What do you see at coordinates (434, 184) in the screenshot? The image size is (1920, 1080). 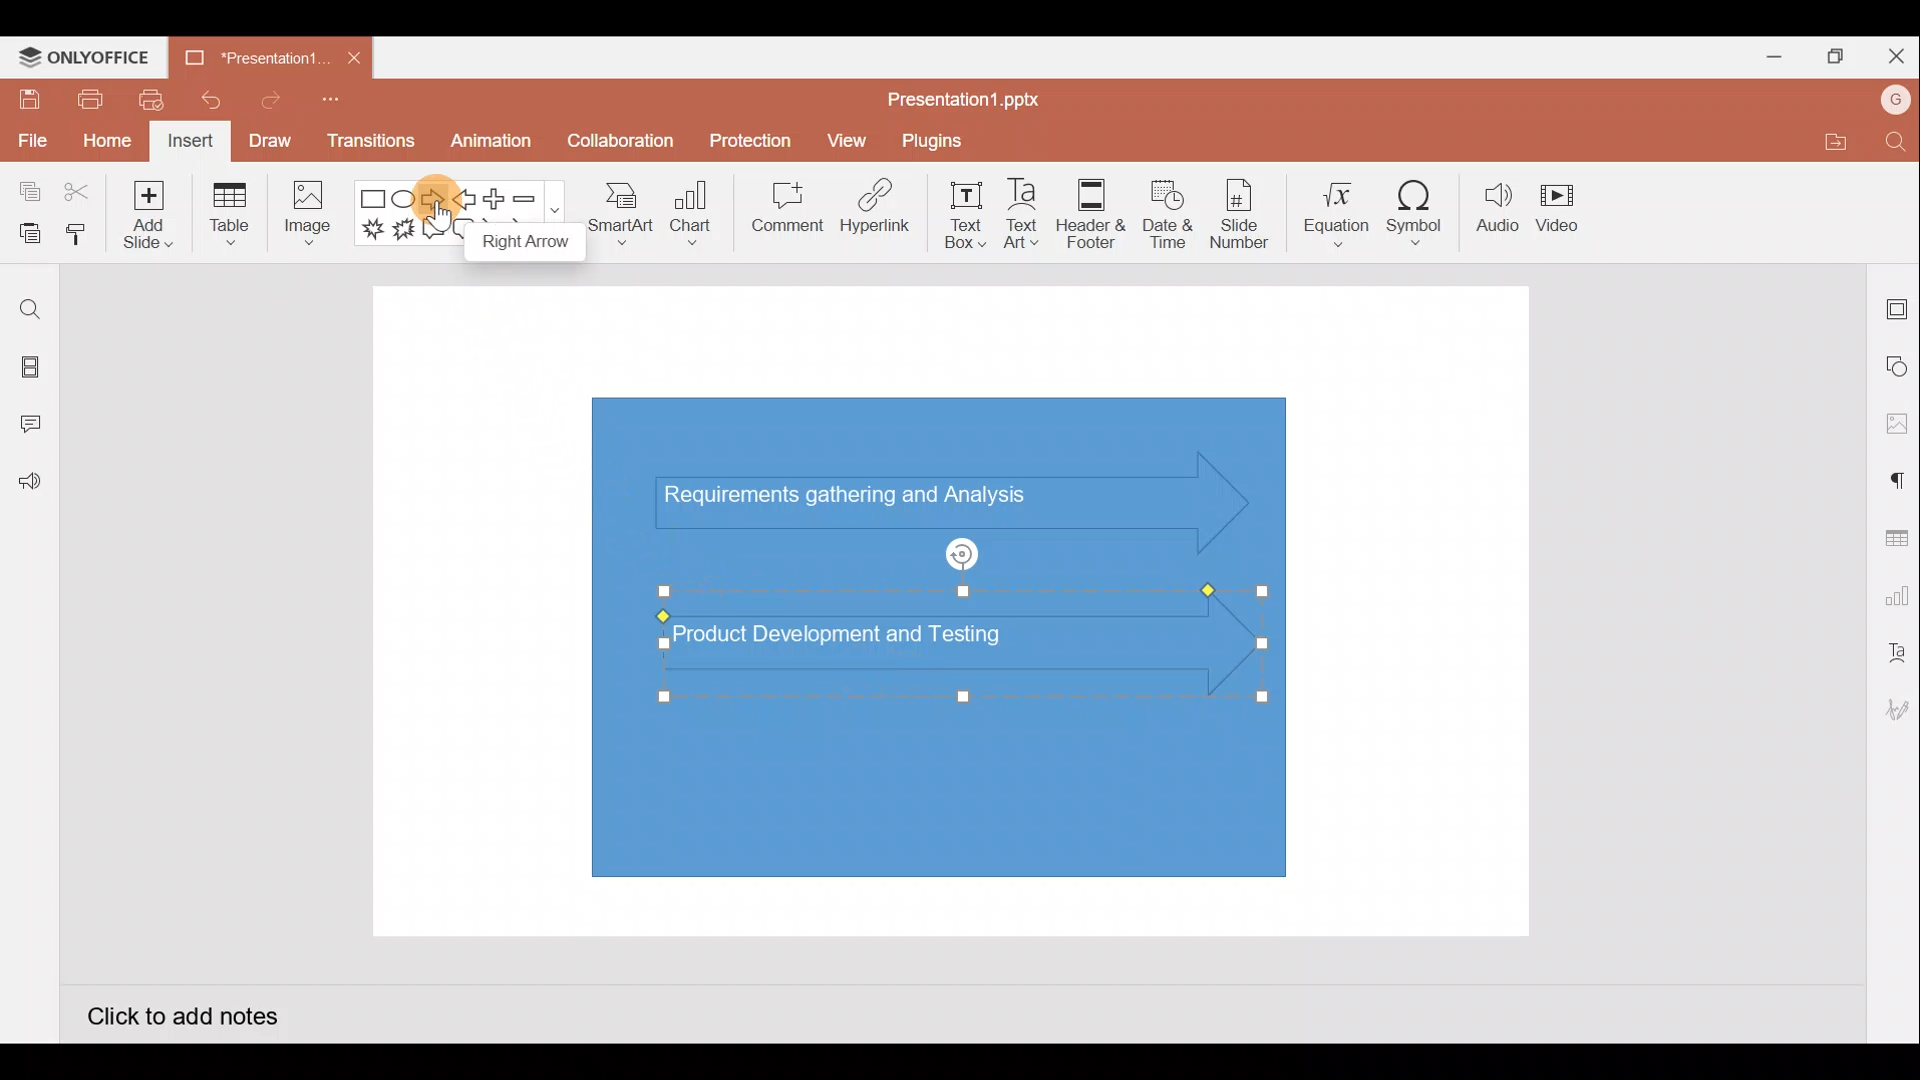 I see `Cursor on right arrow` at bounding box center [434, 184].